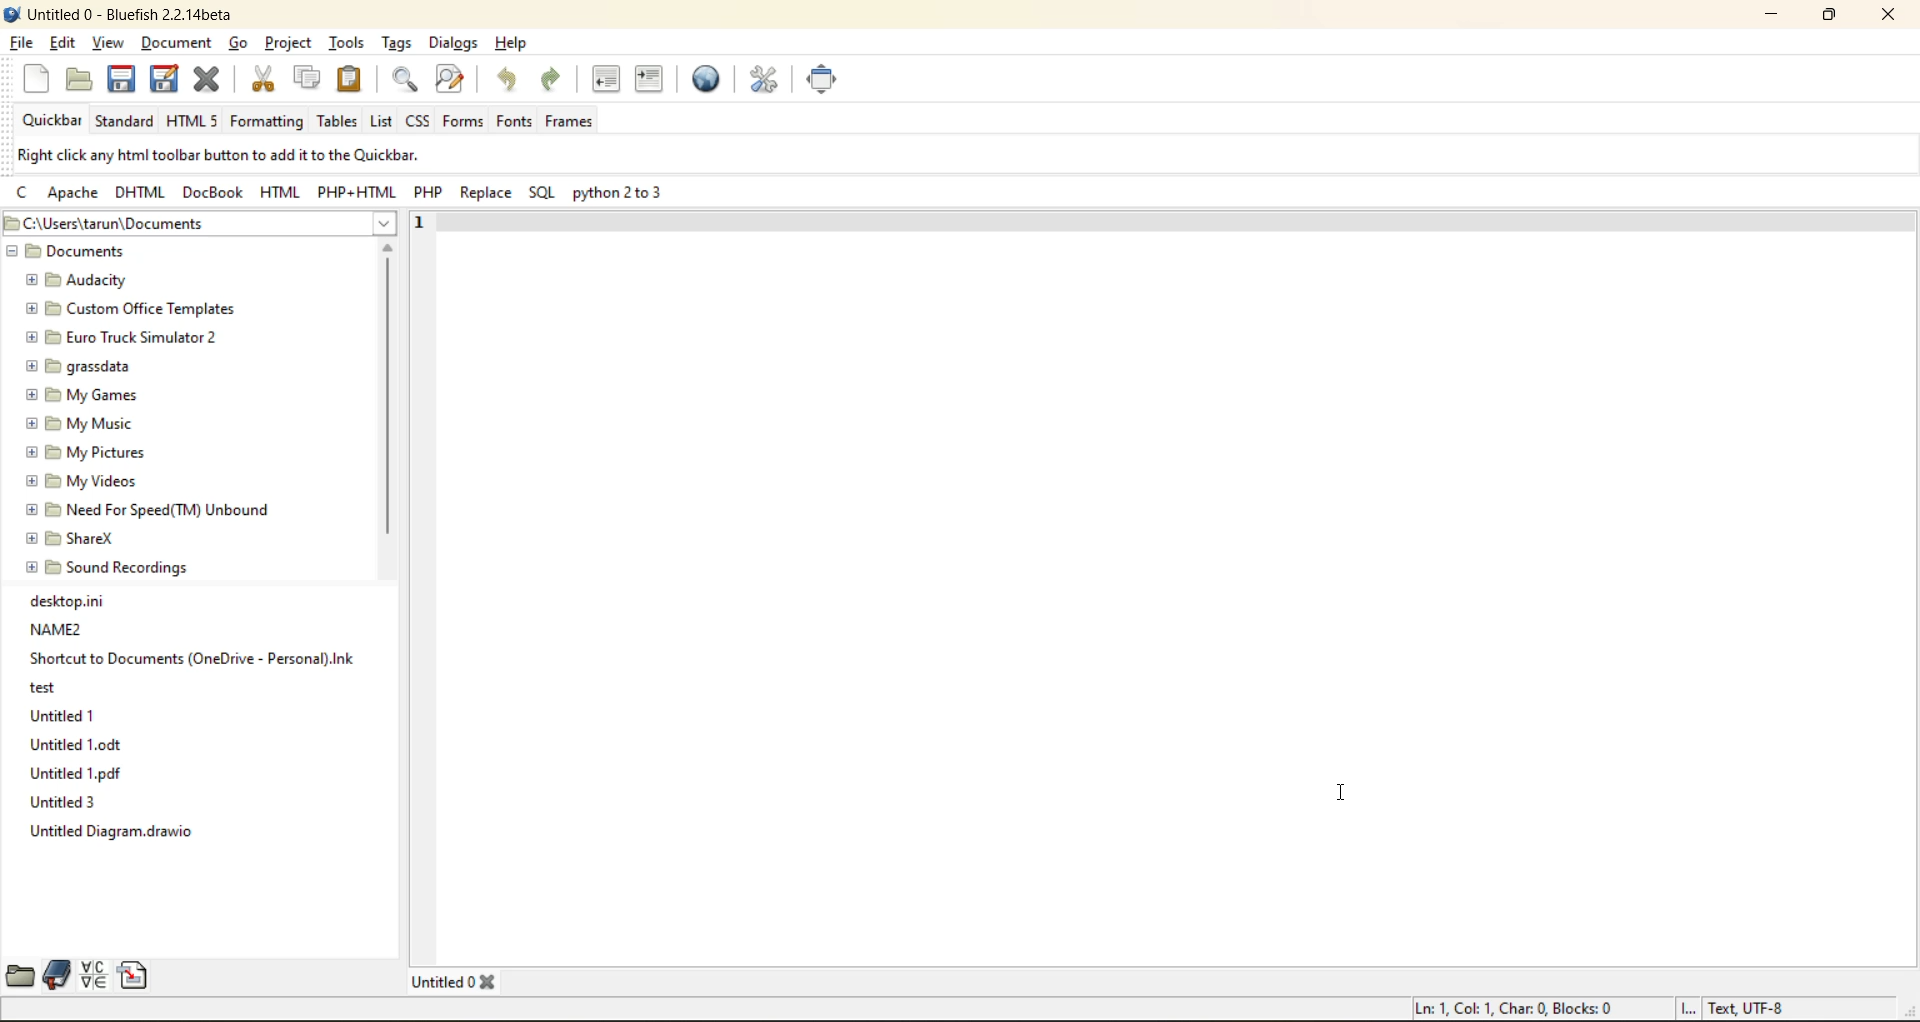  I want to click on cut, so click(265, 80).